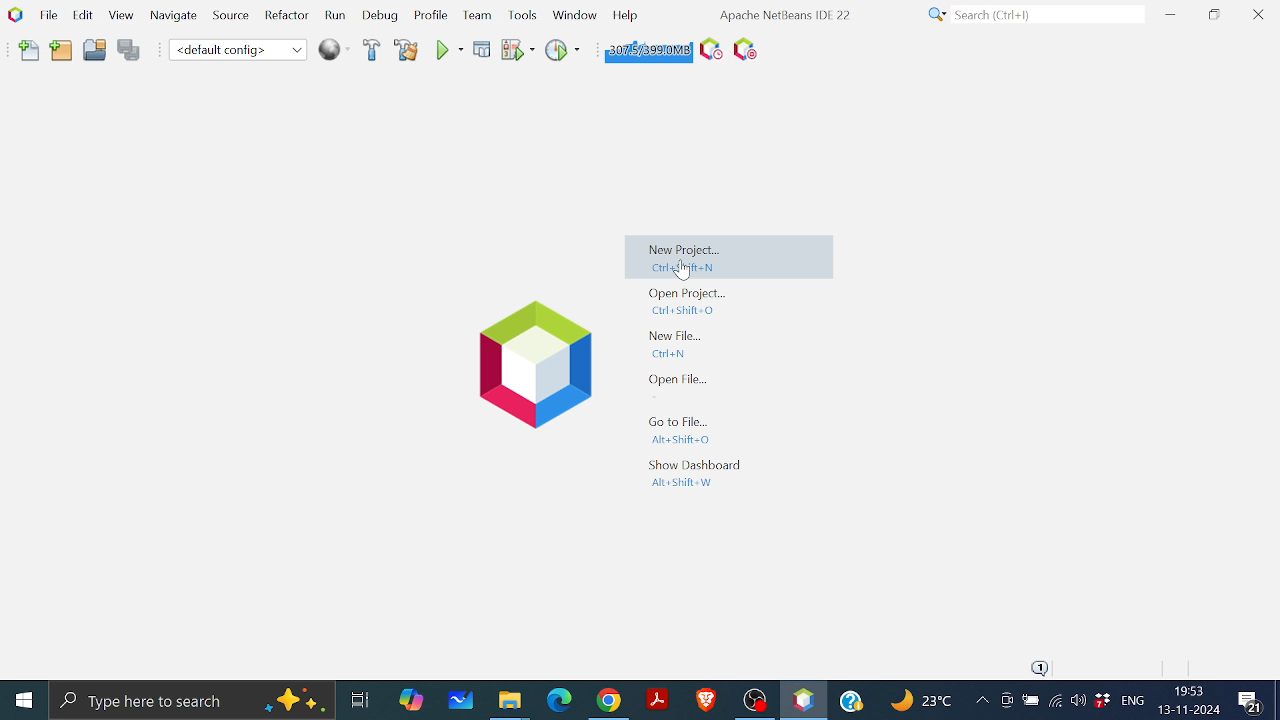 The image size is (1280, 720). Describe the element at coordinates (678, 430) in the screenshot. I see `Go to file` at that location.